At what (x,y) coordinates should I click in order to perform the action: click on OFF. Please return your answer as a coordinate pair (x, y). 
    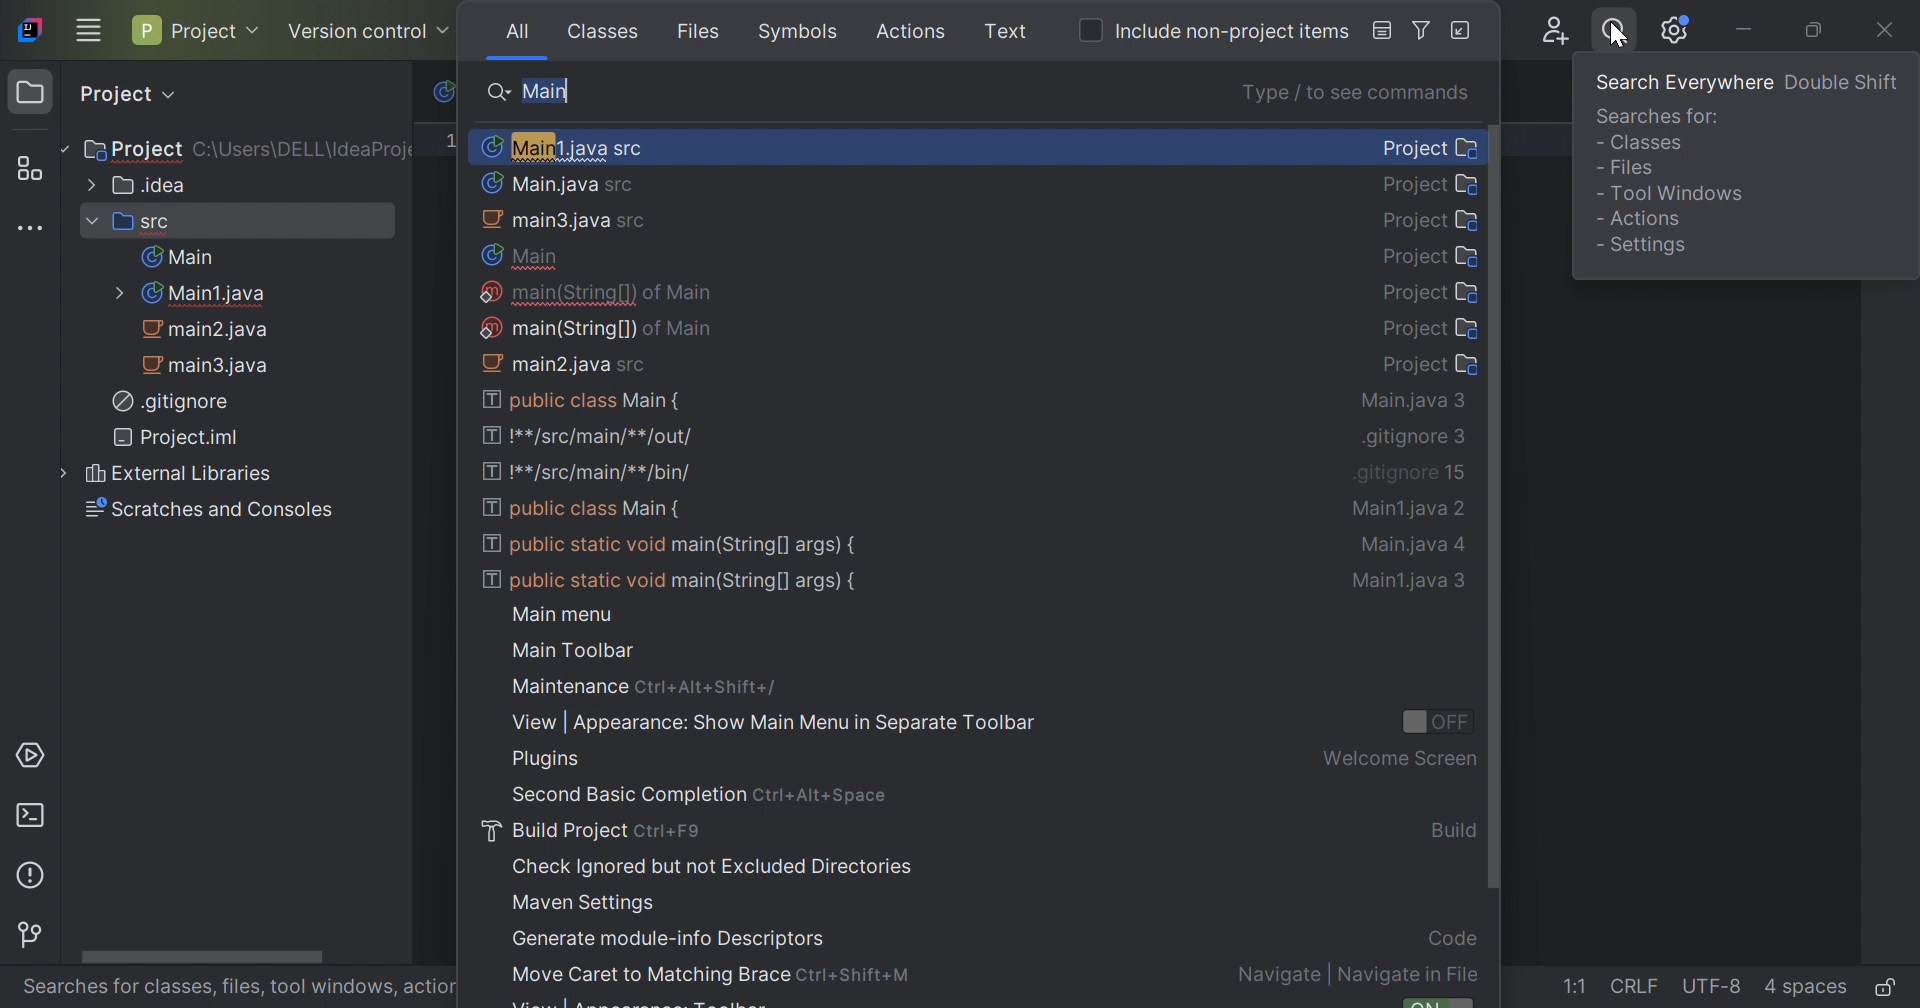
    Looking at the image, I should click on (1435, 720).